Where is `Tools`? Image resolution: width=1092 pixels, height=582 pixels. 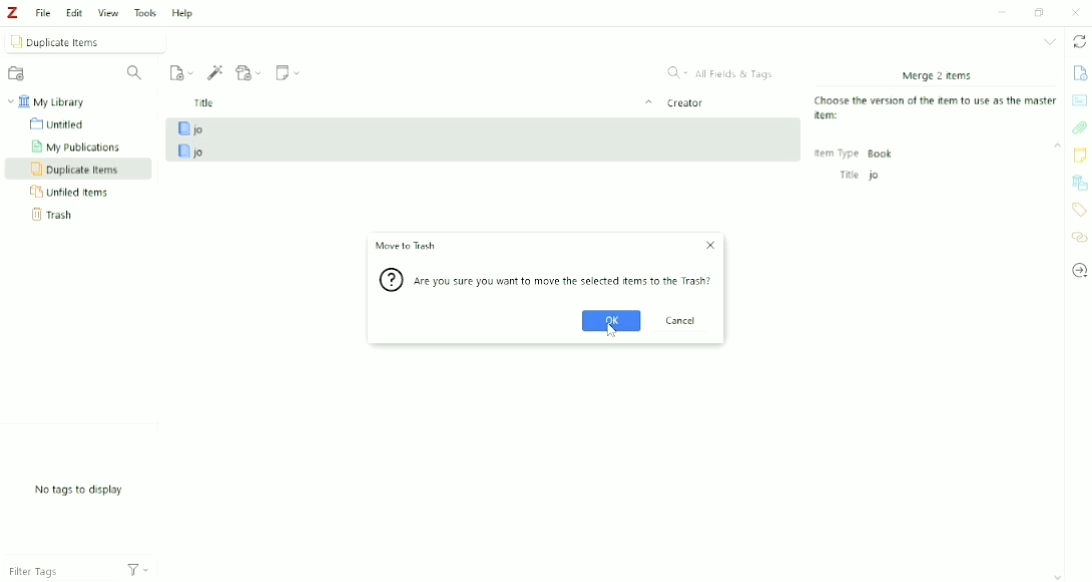
Tools is located at coordinates (145, 13).